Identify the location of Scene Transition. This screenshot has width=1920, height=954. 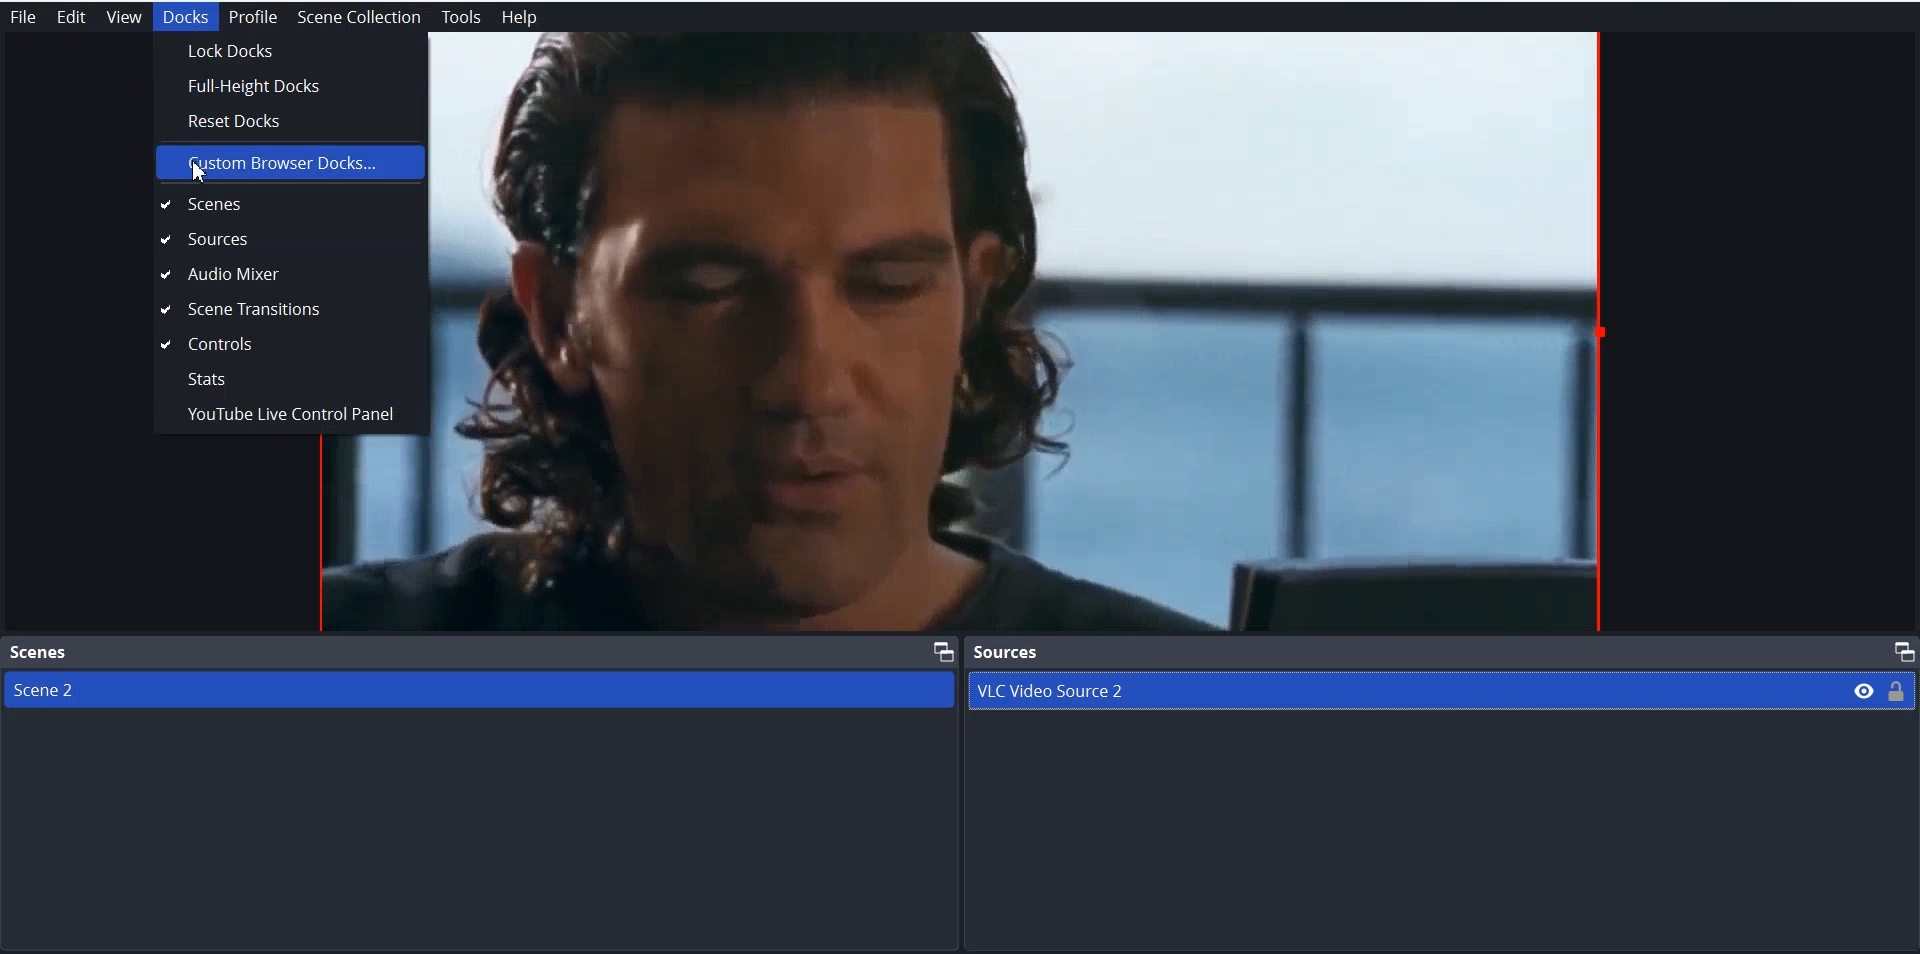
(291, 310).